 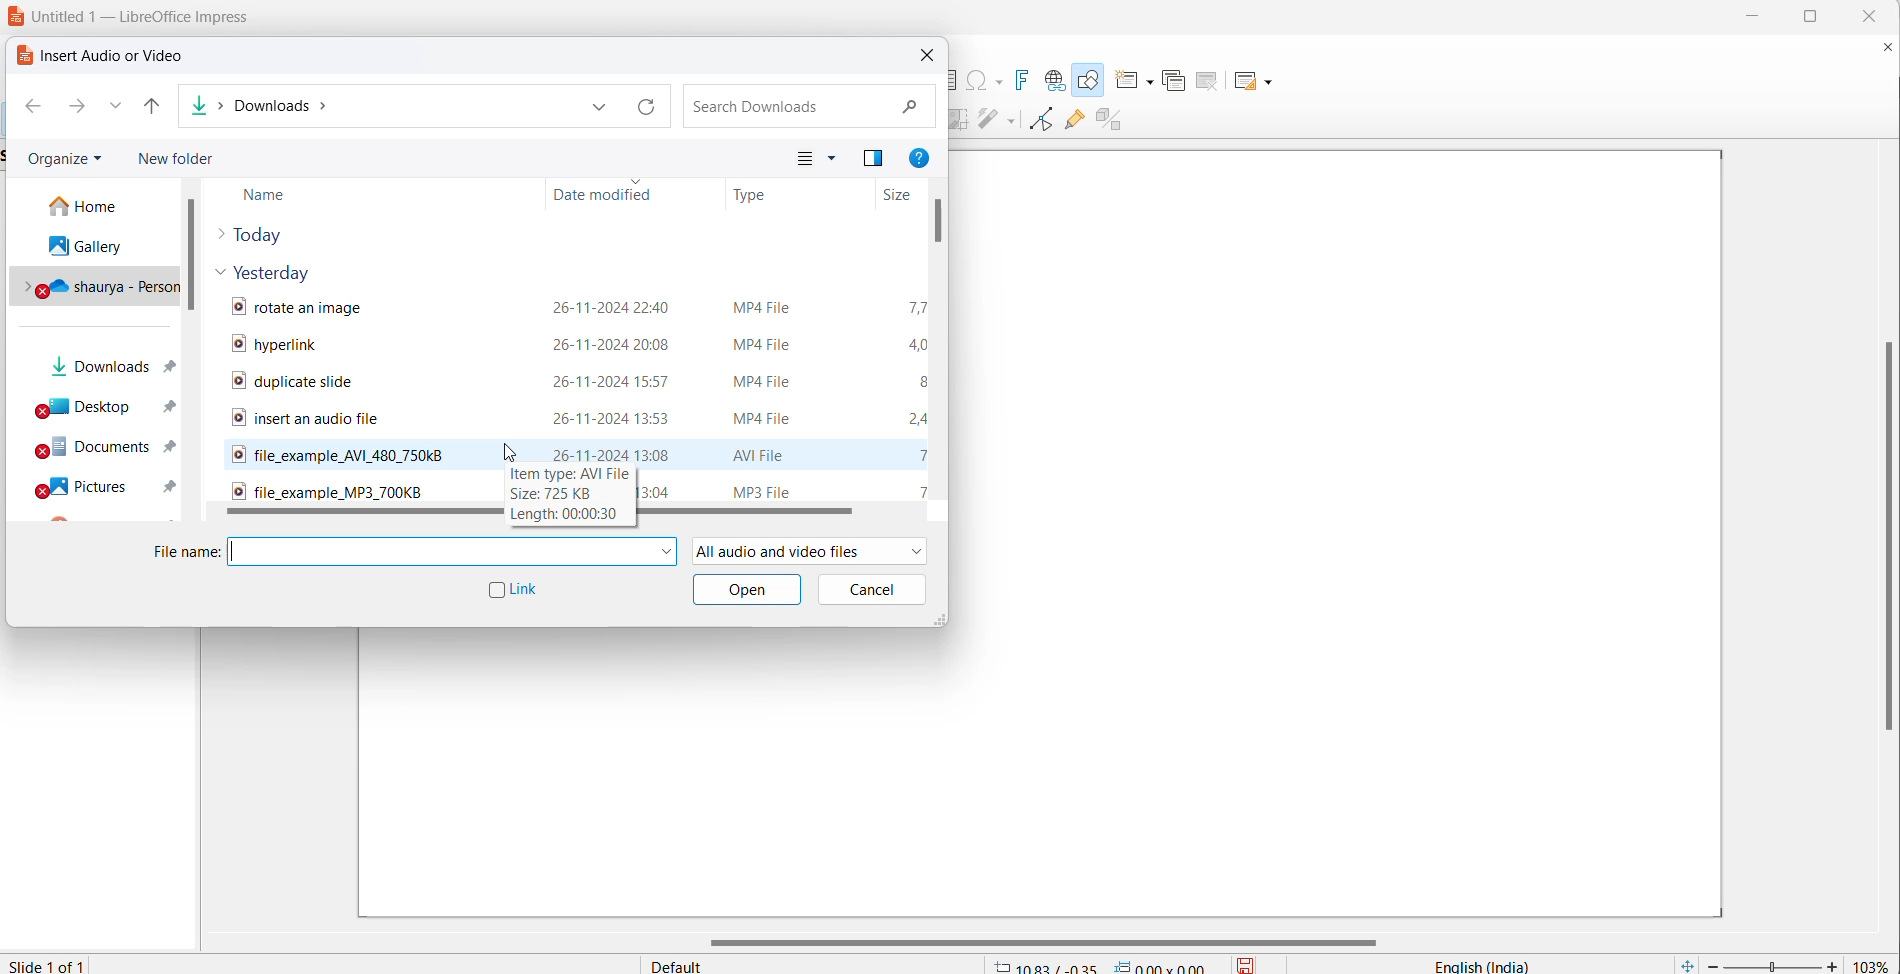 What do you see at coordinates (762, 490) in the screenshot?
I see `audio file format` at bounding box center [762, 490].